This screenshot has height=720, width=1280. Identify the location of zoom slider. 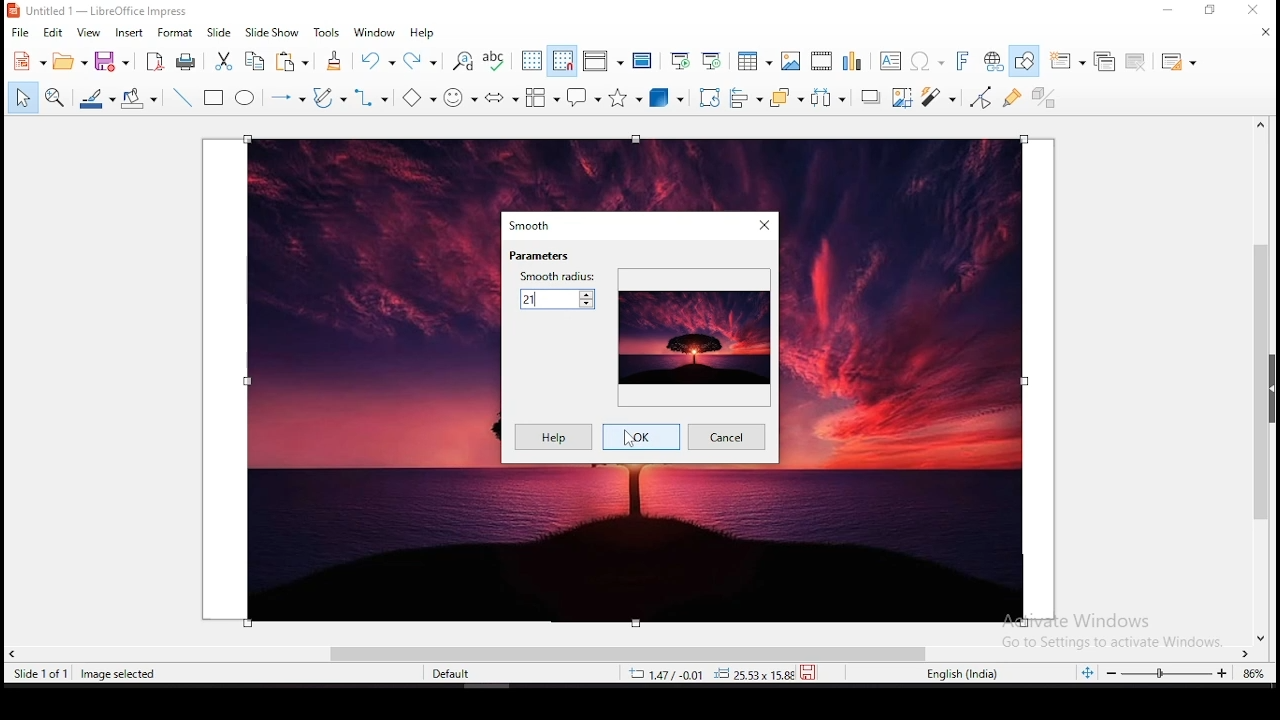
(1167, 674).